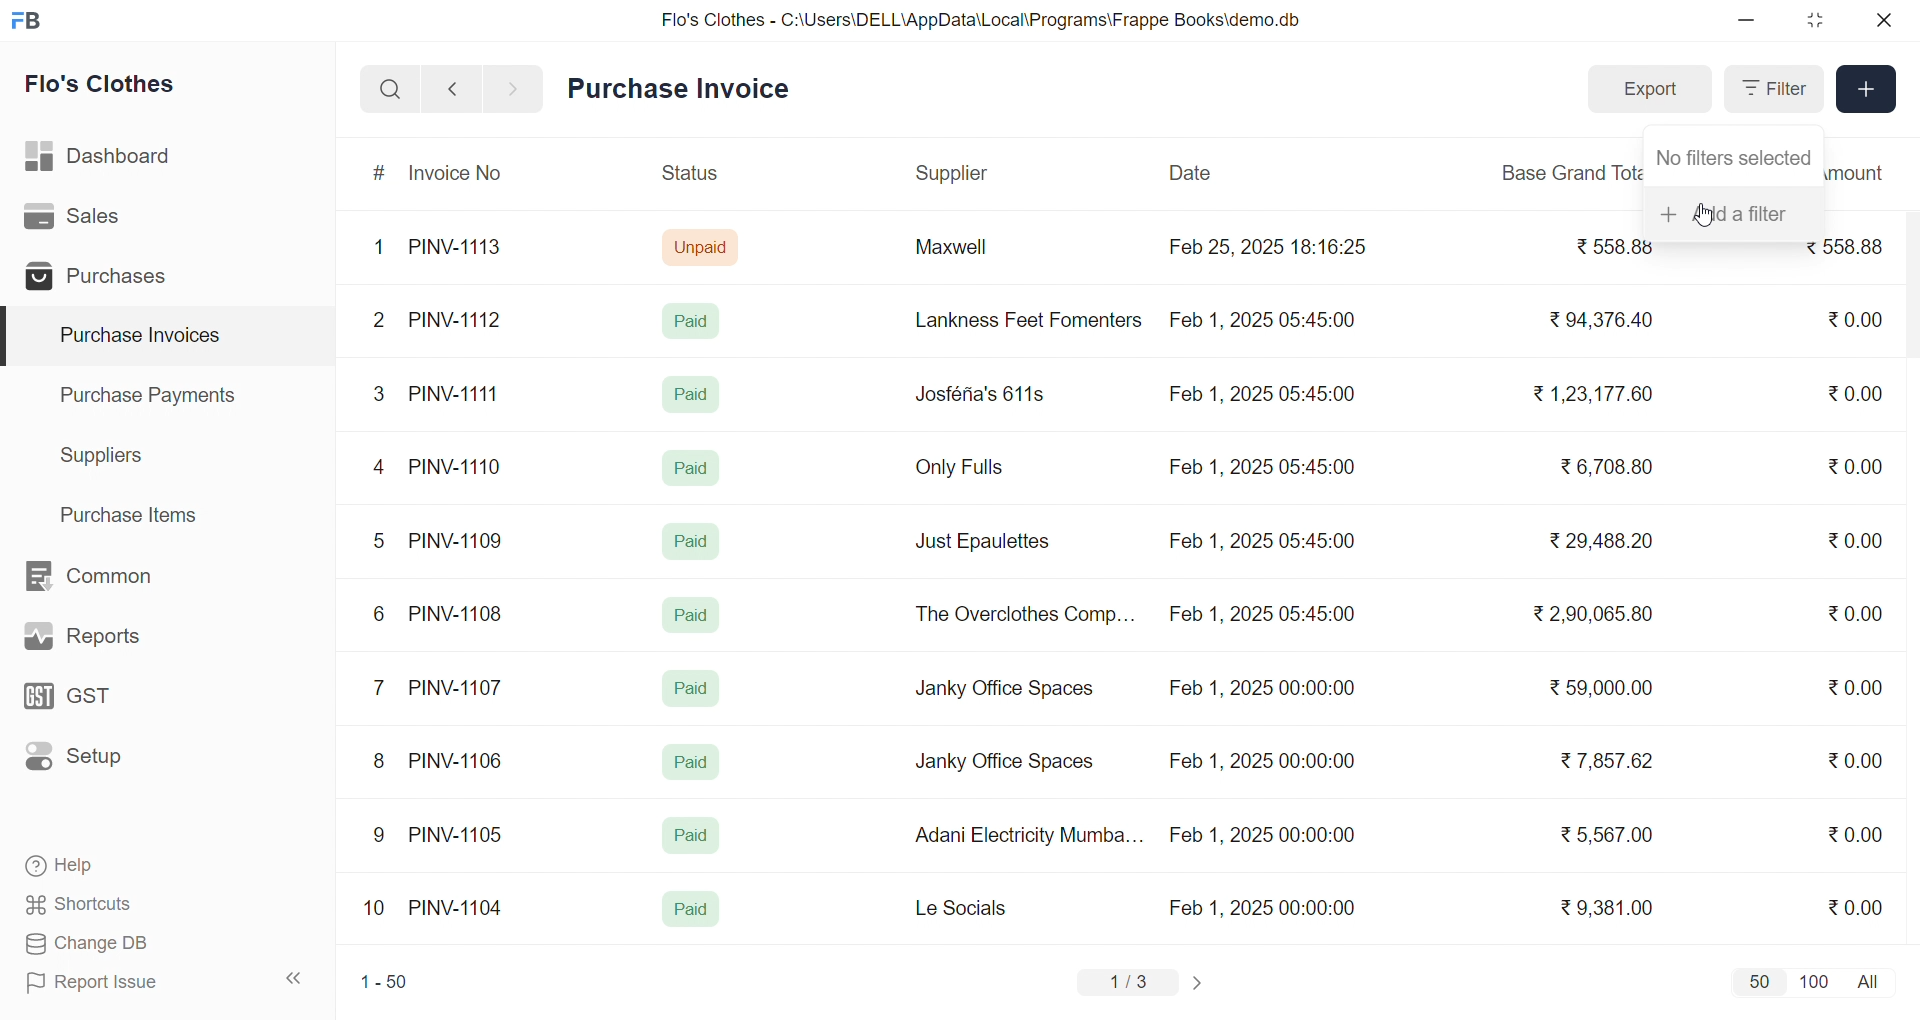  What do you see at coordinates (968, 472) in the screenshot?
I see `Only Fulls` at bounding box center [968, 472].